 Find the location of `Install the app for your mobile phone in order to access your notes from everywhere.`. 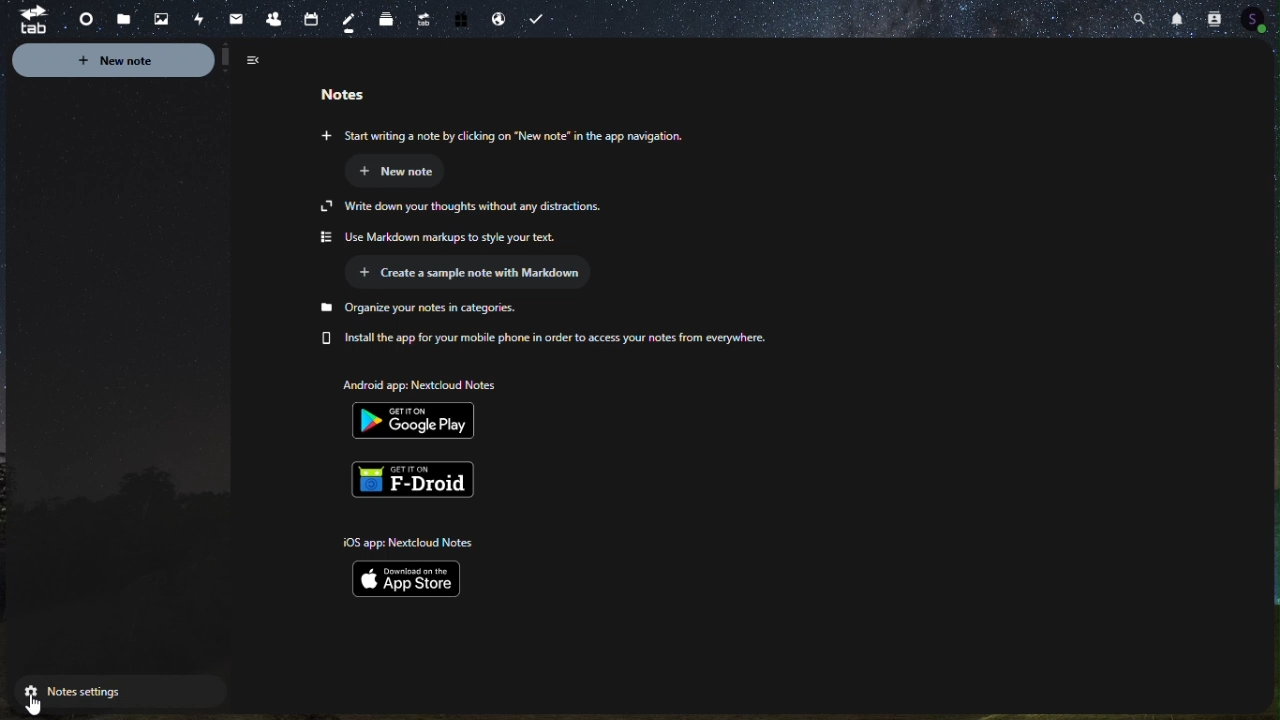

Install the app for your mobile phone in order to access your notes from everywhere. is located at coordinates (548, 337).